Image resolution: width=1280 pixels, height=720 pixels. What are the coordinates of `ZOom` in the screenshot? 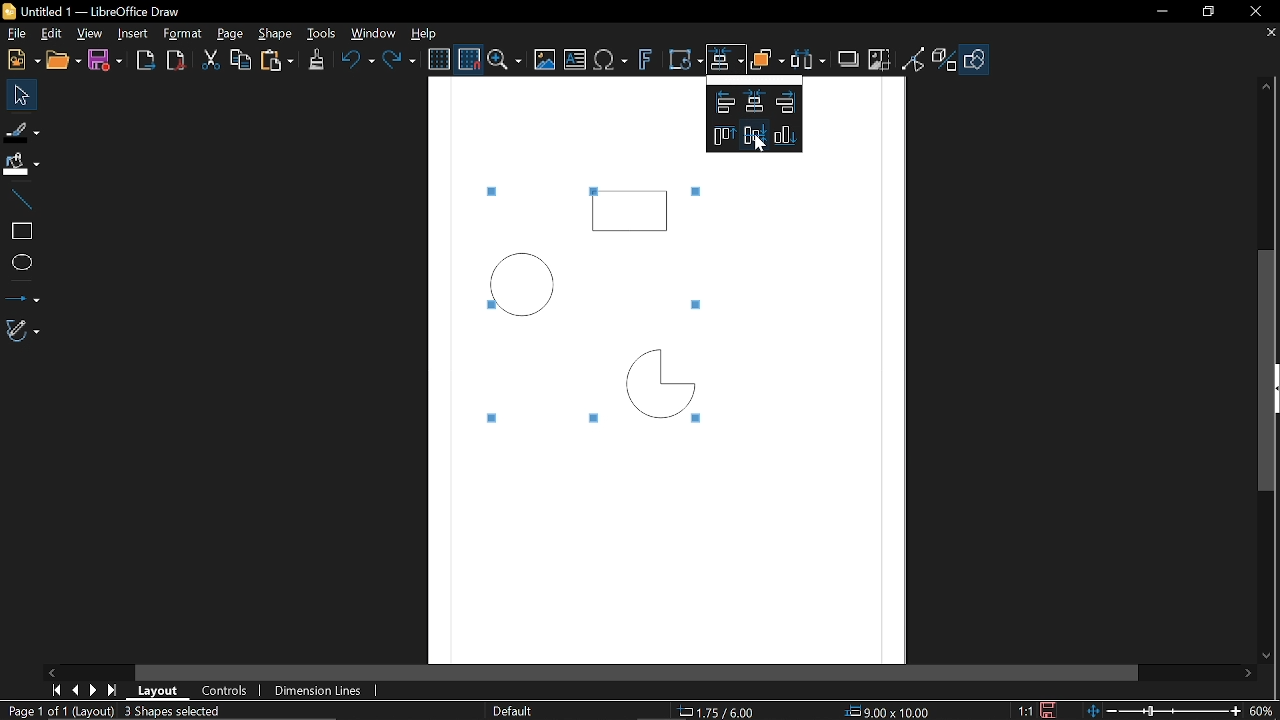 It's located at (505, 59).